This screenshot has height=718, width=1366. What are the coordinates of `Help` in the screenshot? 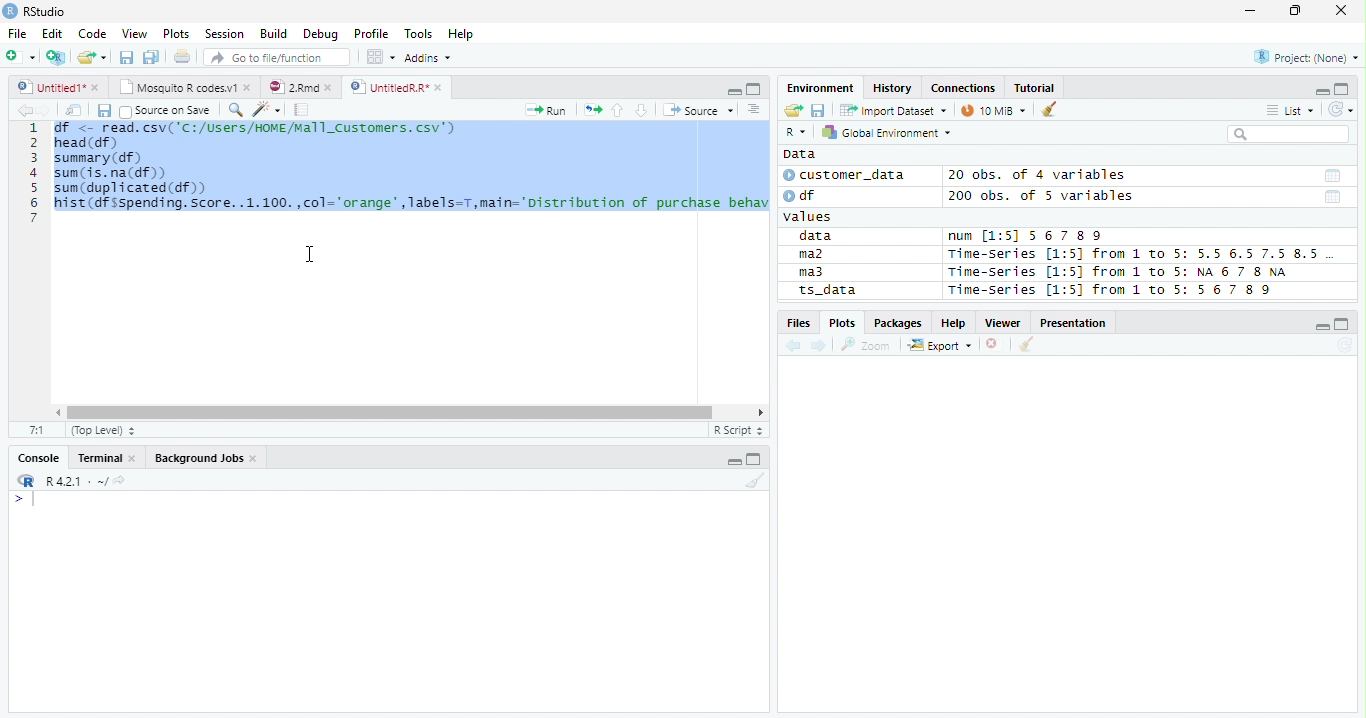 It's located at (954, 324).